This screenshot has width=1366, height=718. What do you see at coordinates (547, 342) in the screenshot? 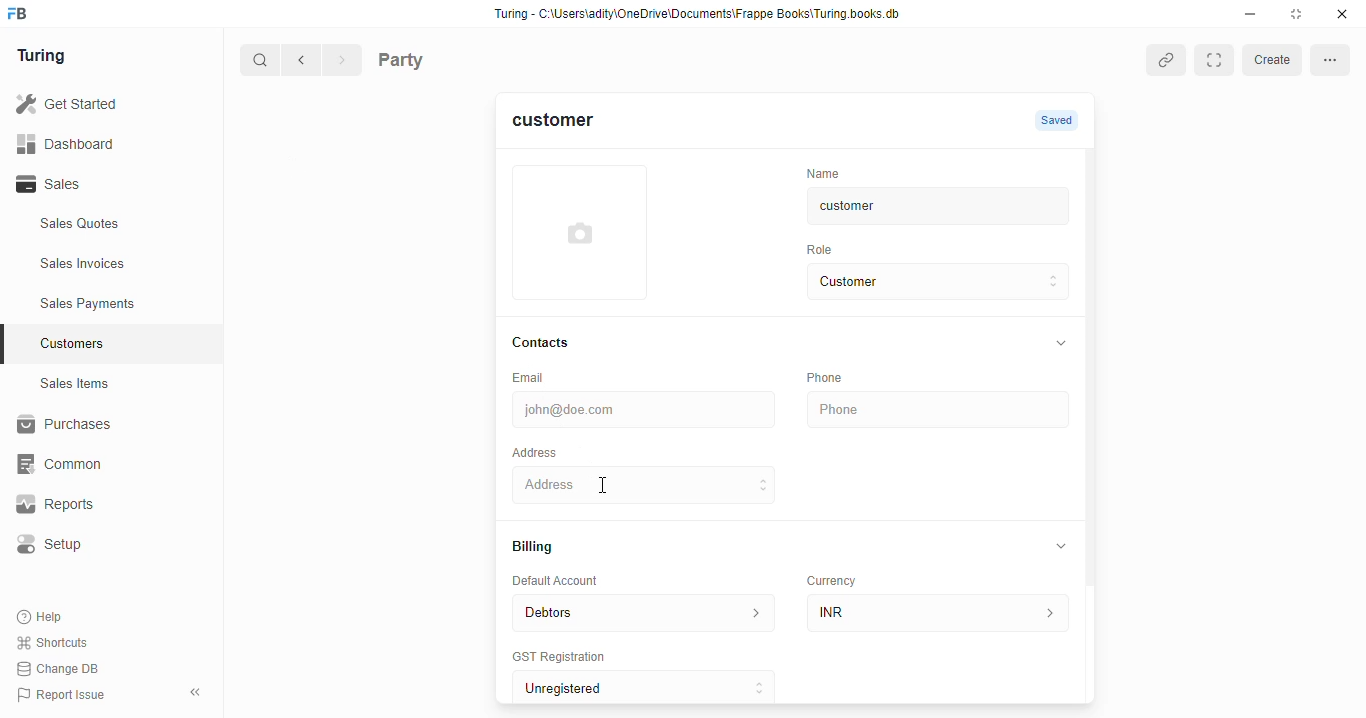
I see `Contacts` at bounding box center [547, 342].